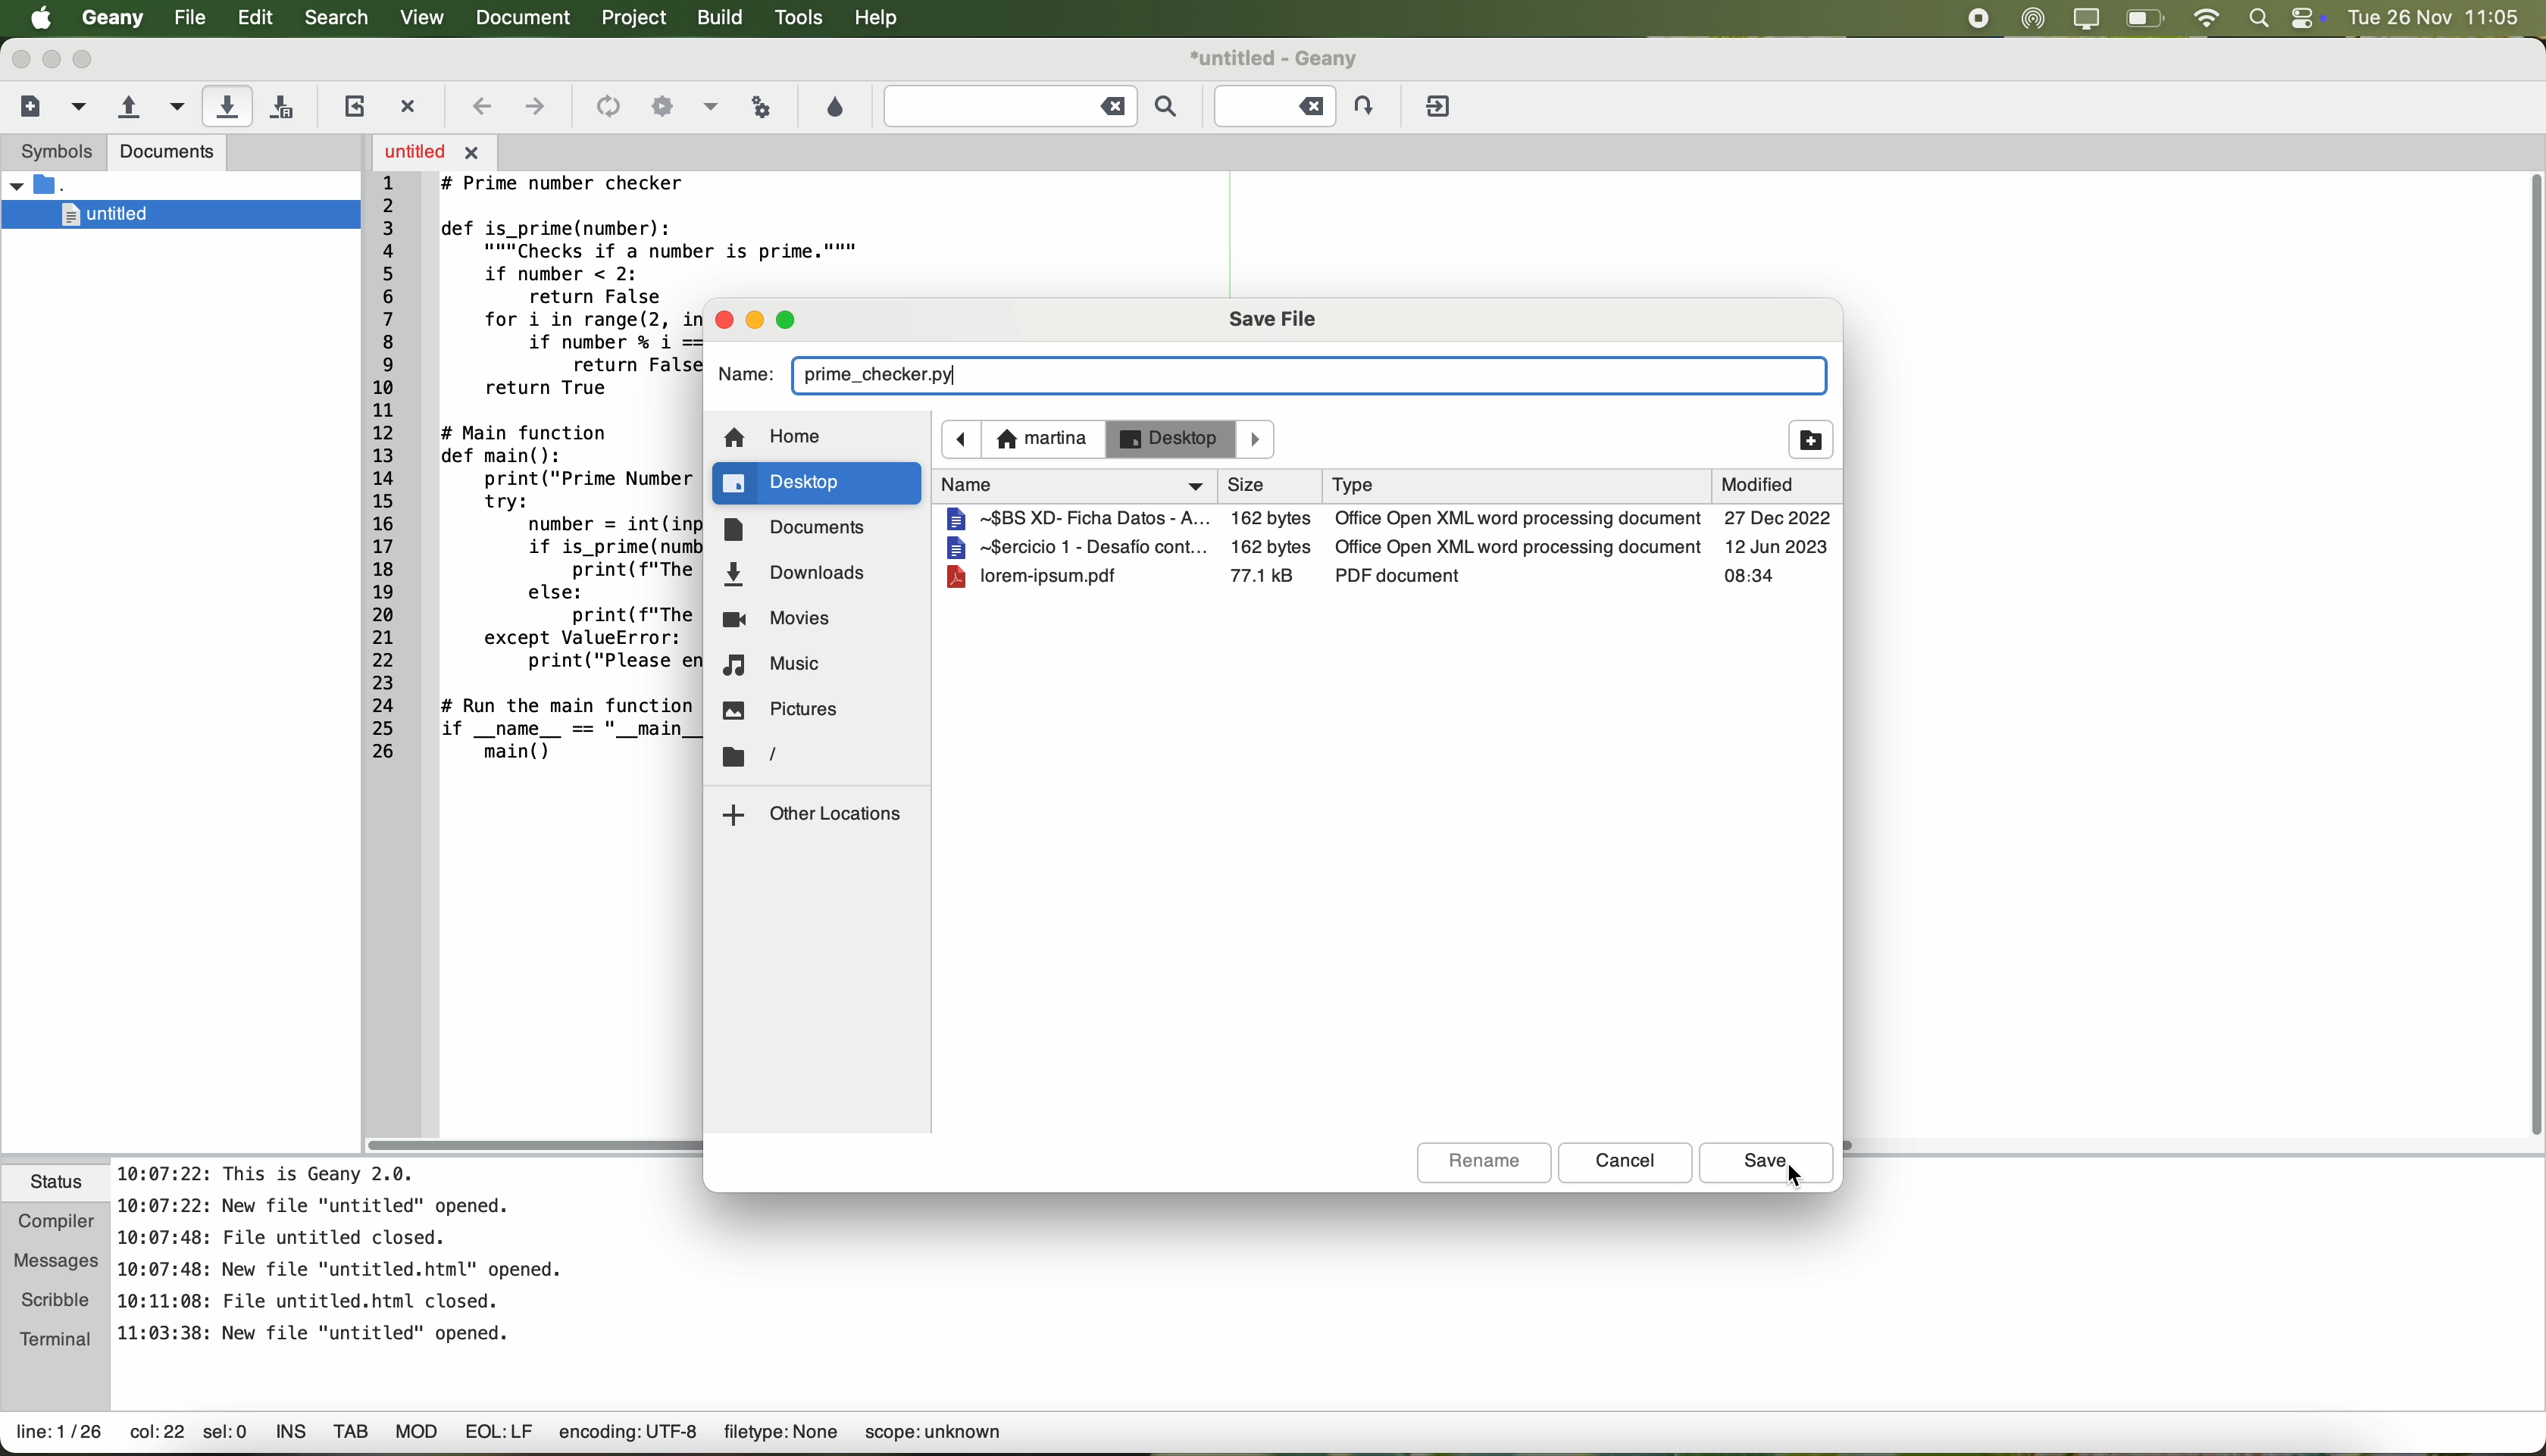  I want to click on pictures, so click(787, 709).